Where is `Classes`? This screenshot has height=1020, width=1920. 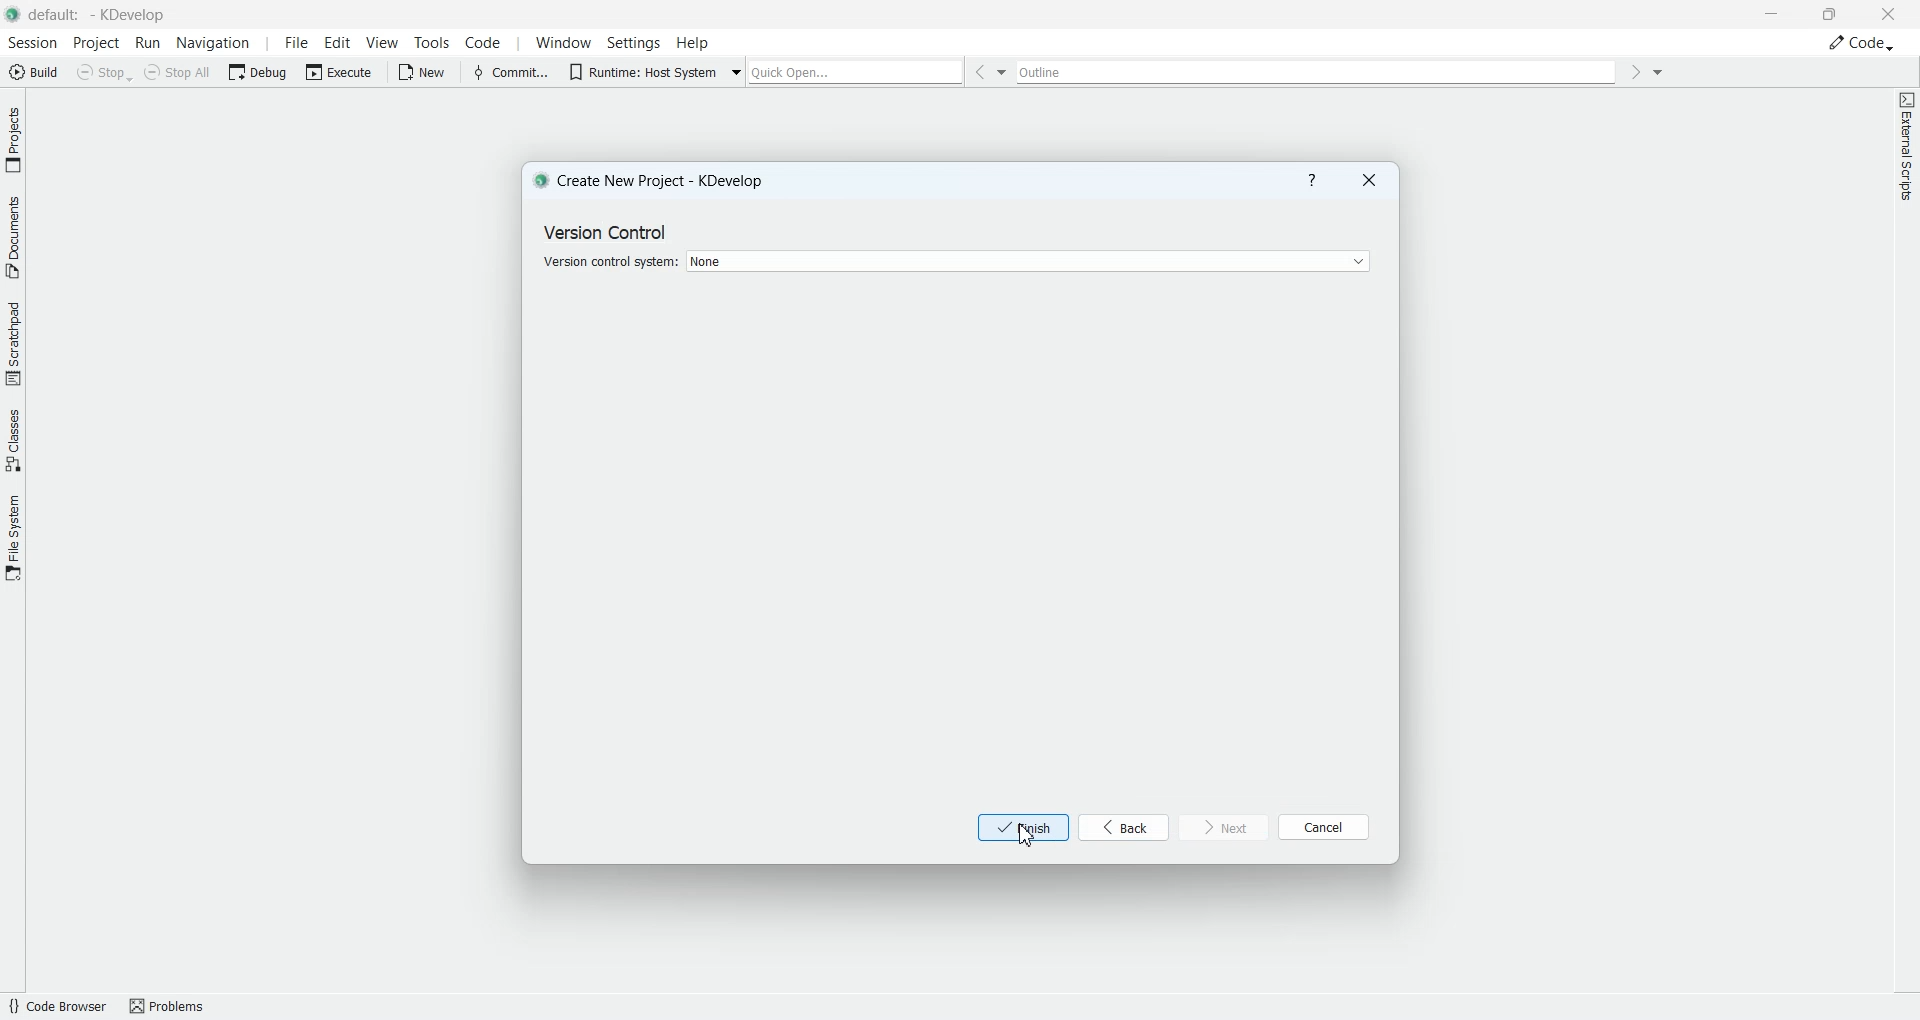 Classes is located at coordinates (14, 439).